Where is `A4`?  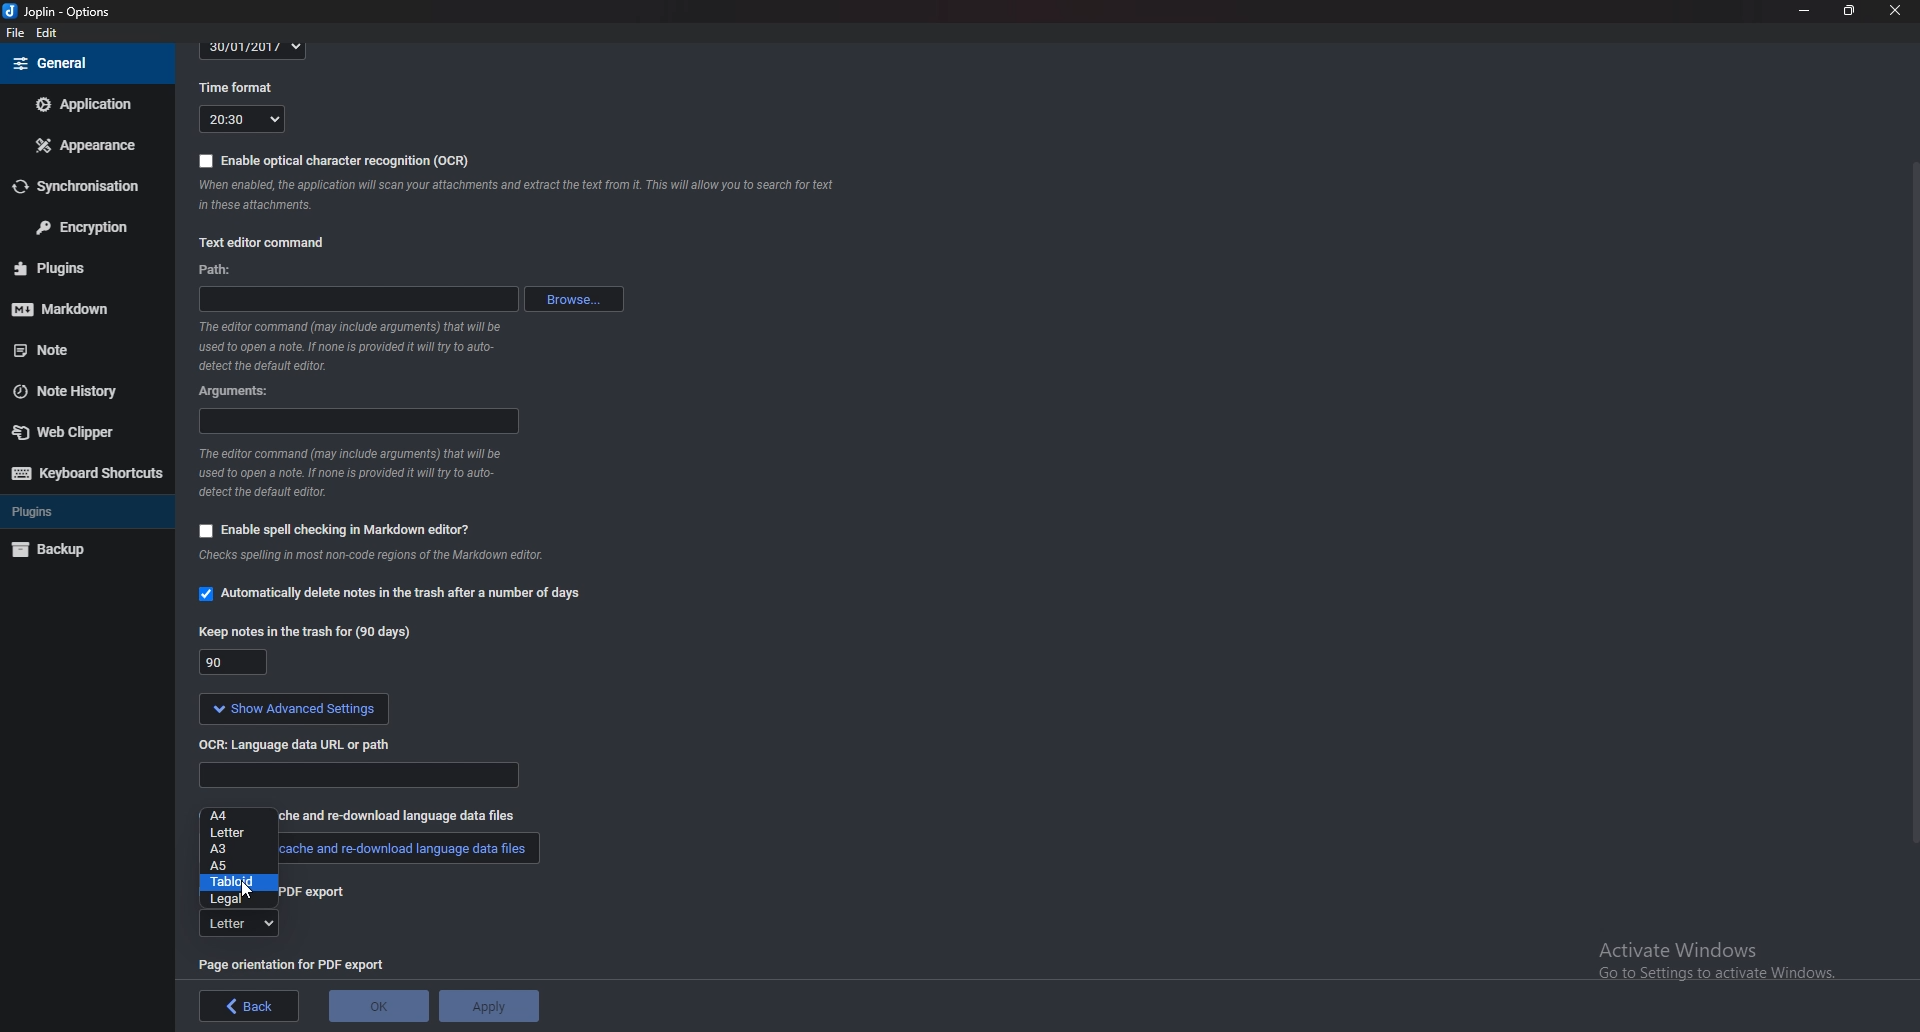
A4 is located at coordinates (240, 817).